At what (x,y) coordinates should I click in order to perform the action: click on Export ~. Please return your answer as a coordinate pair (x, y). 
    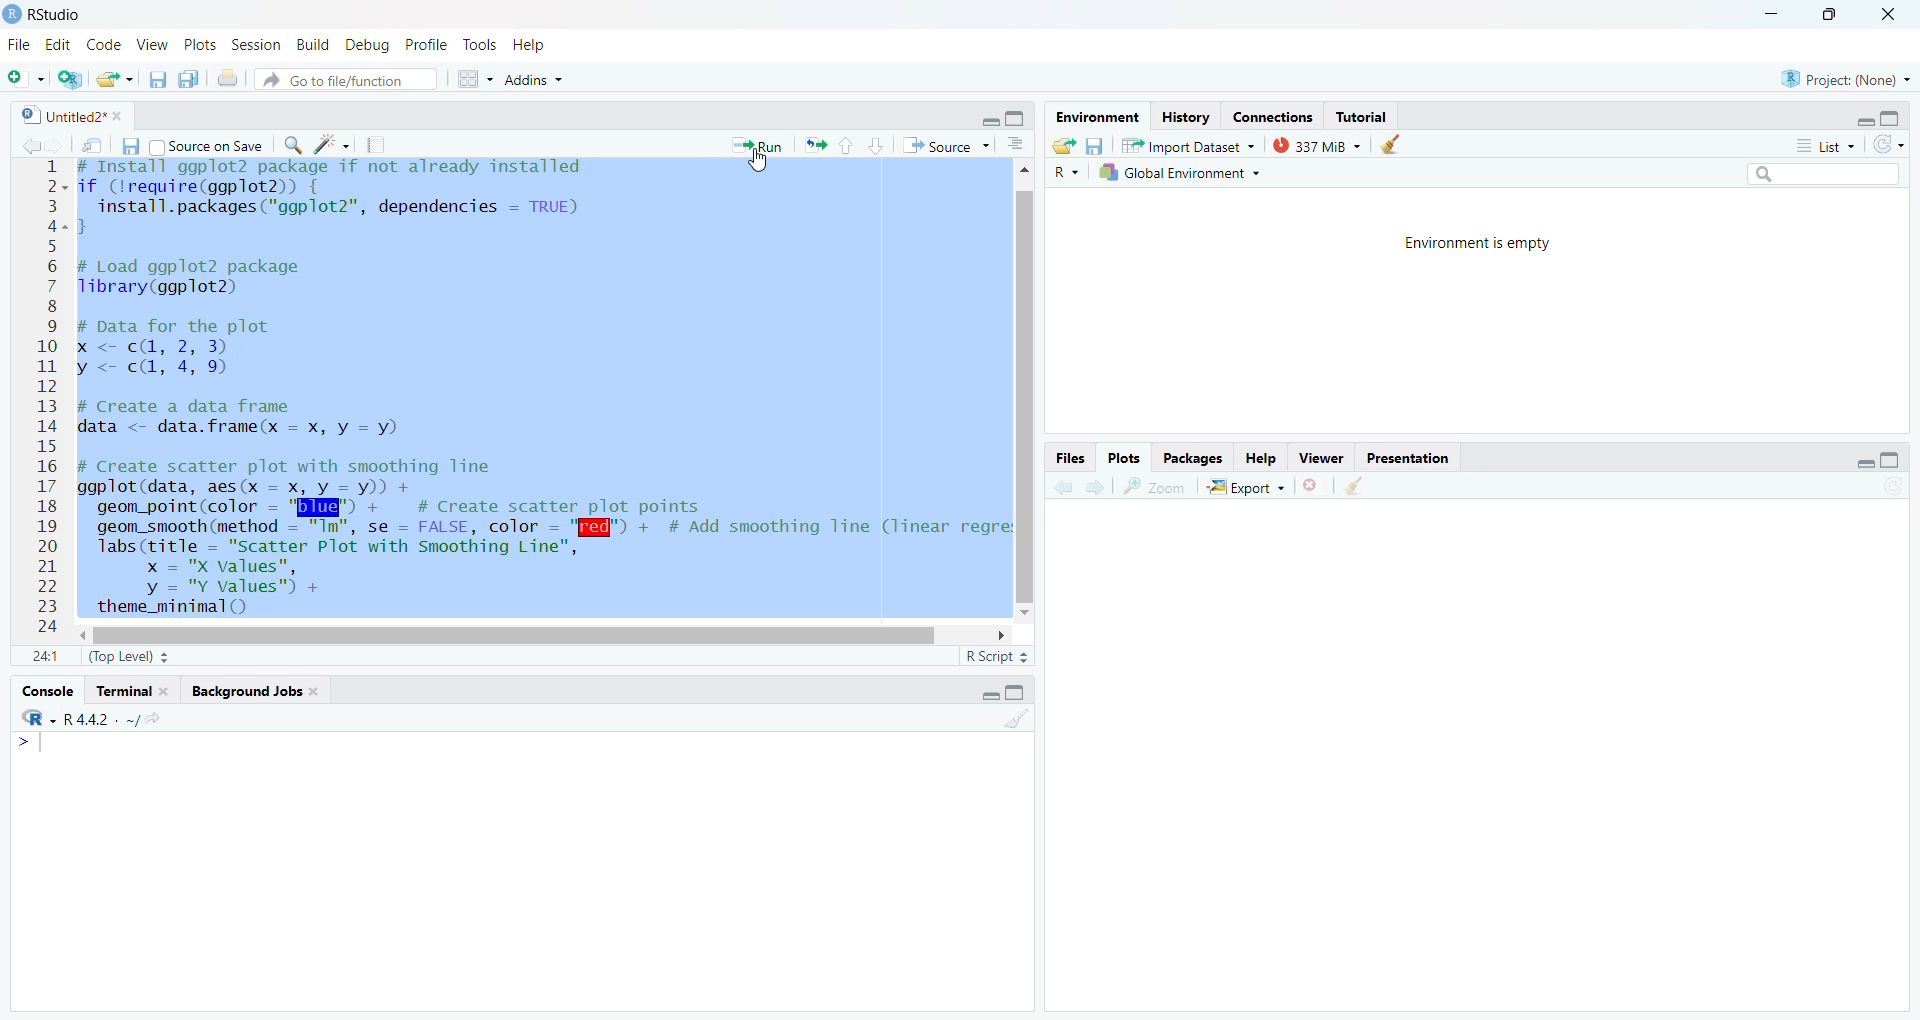
    Looking at the image, I should click on (1249, 490).